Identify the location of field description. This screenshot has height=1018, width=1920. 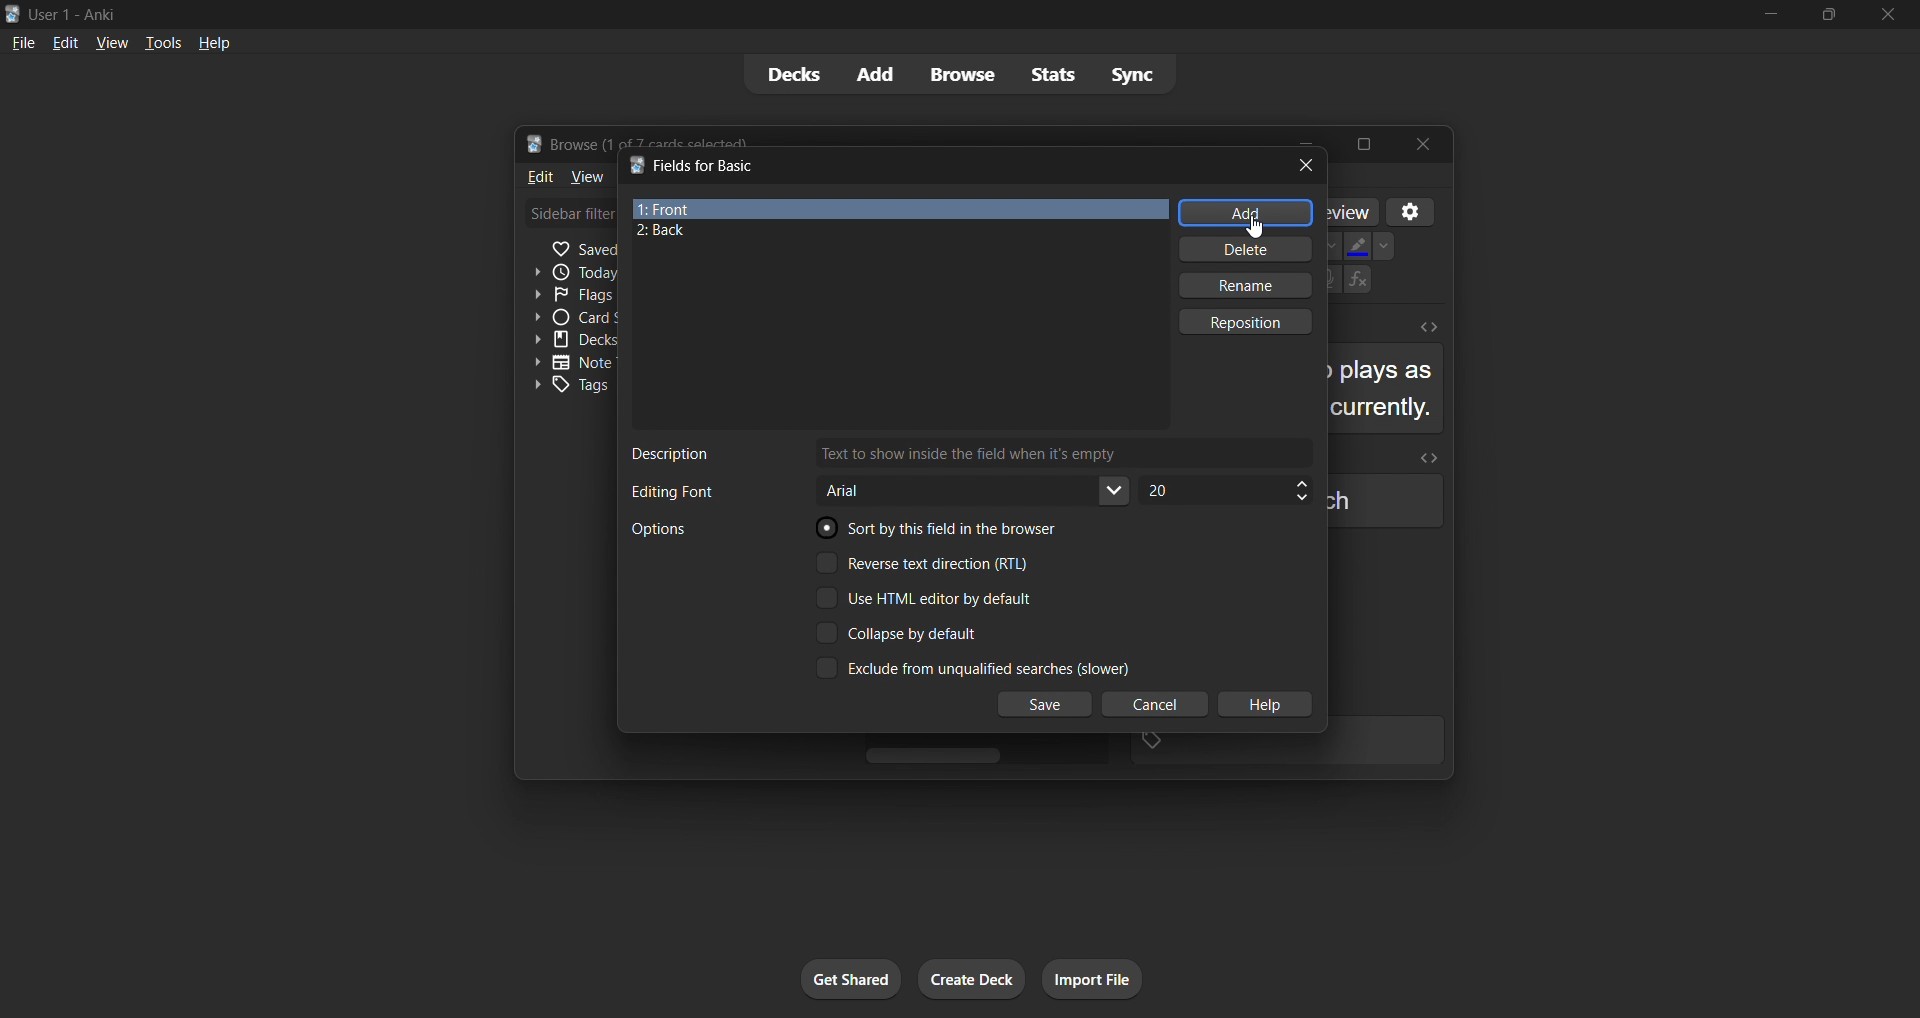
(962, 453).